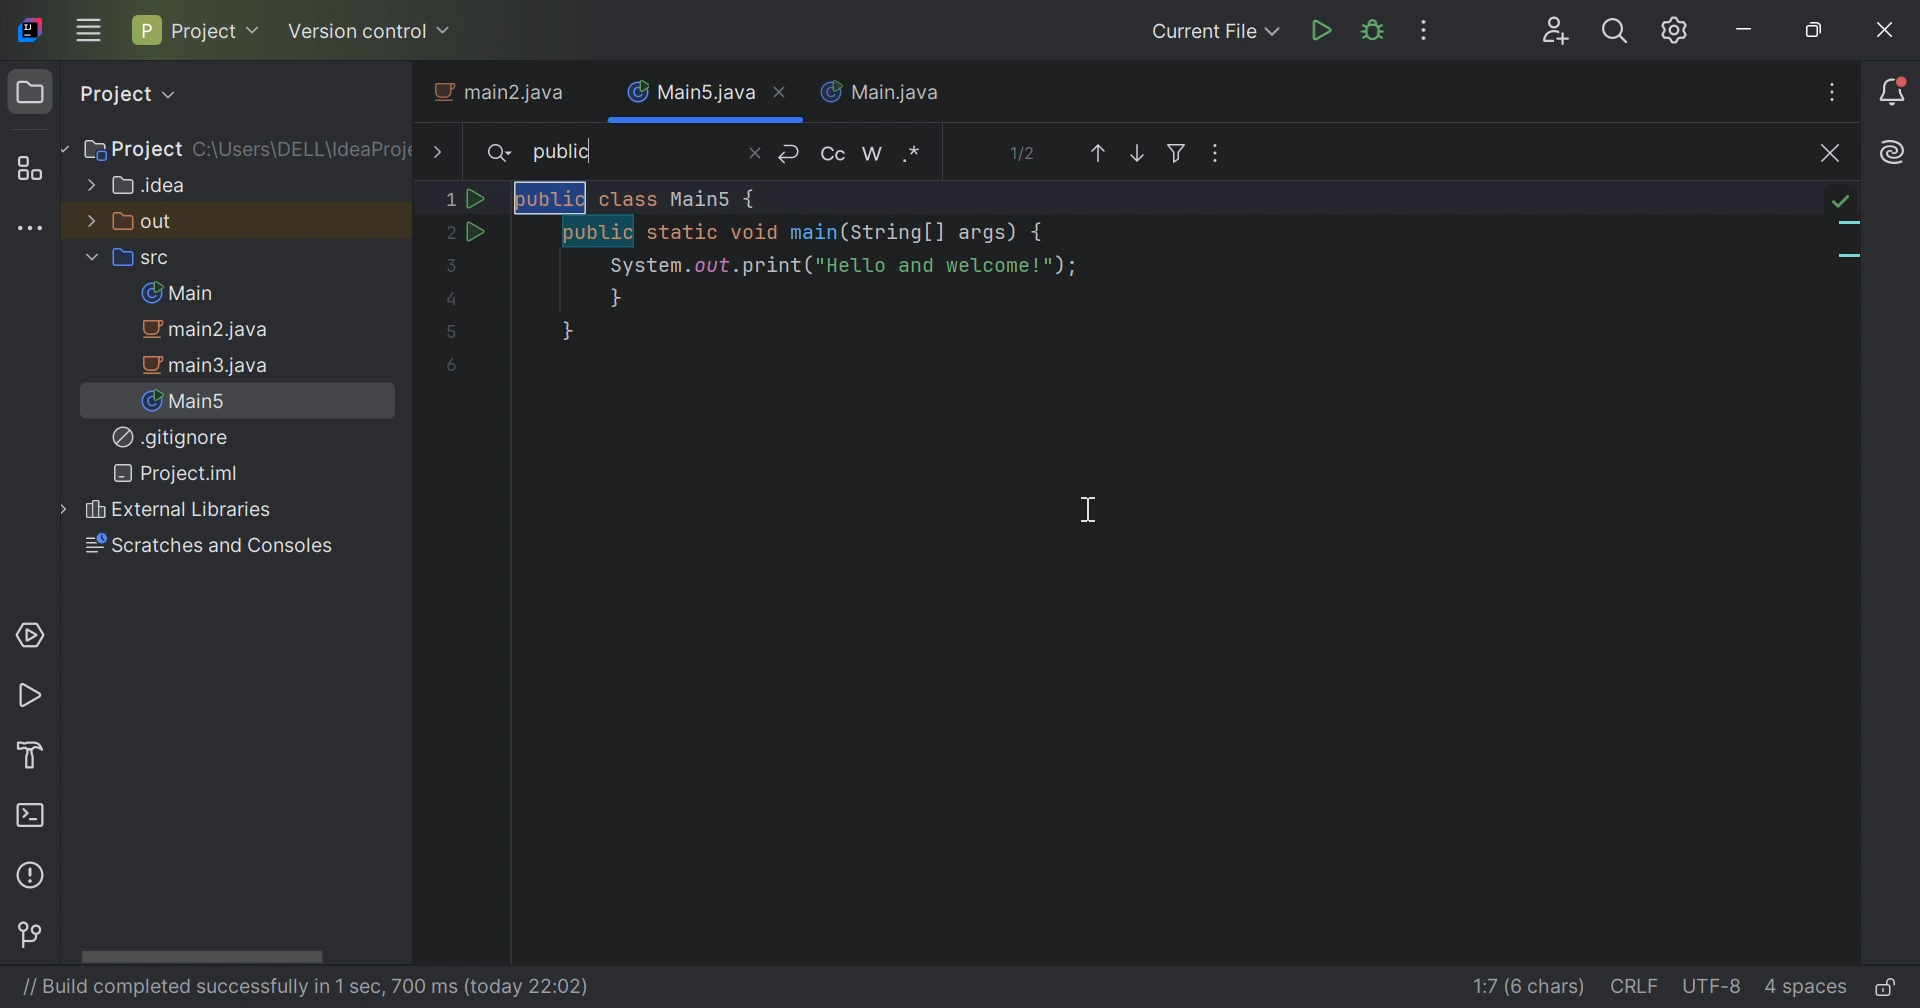  What do you see at coordinates (450, 233) in the screenshot?
I see `2` at bounding box center [450, 233].